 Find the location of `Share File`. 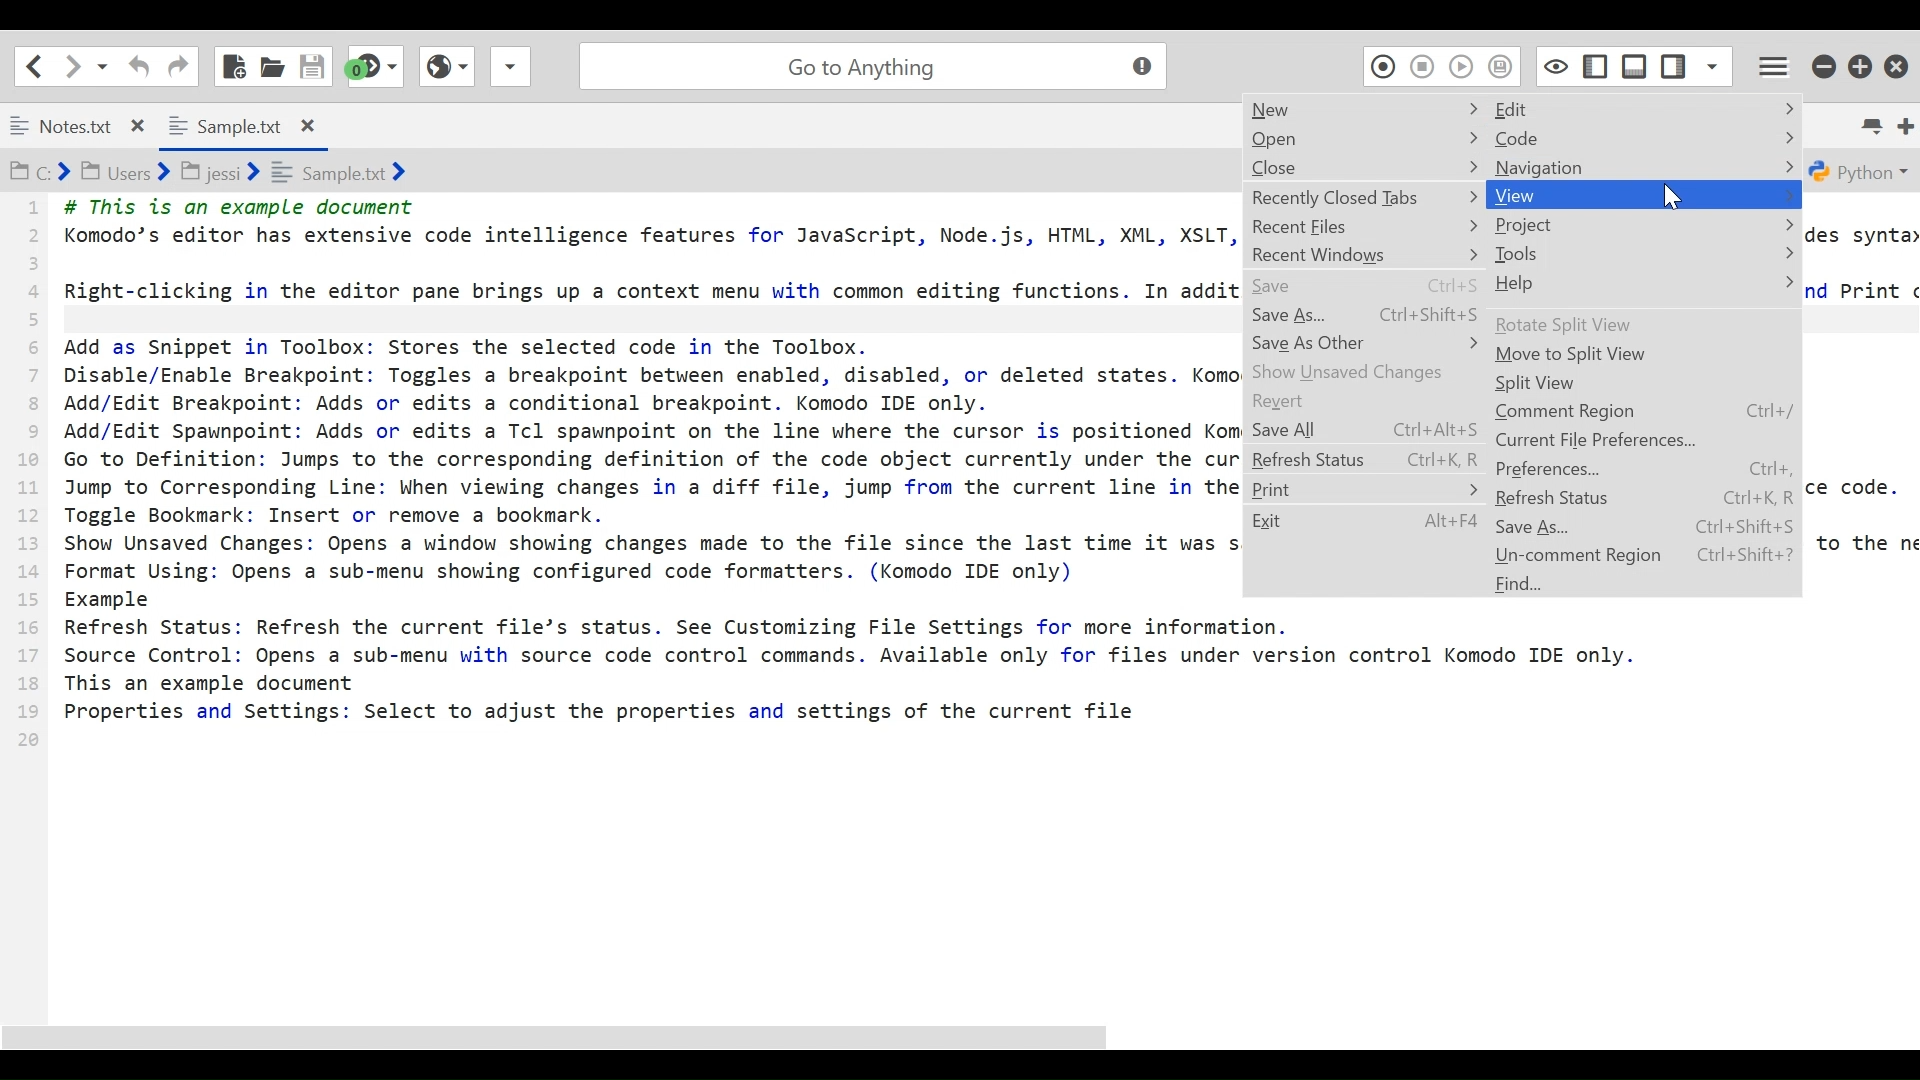

Share File is located at coordinates (508, 66).